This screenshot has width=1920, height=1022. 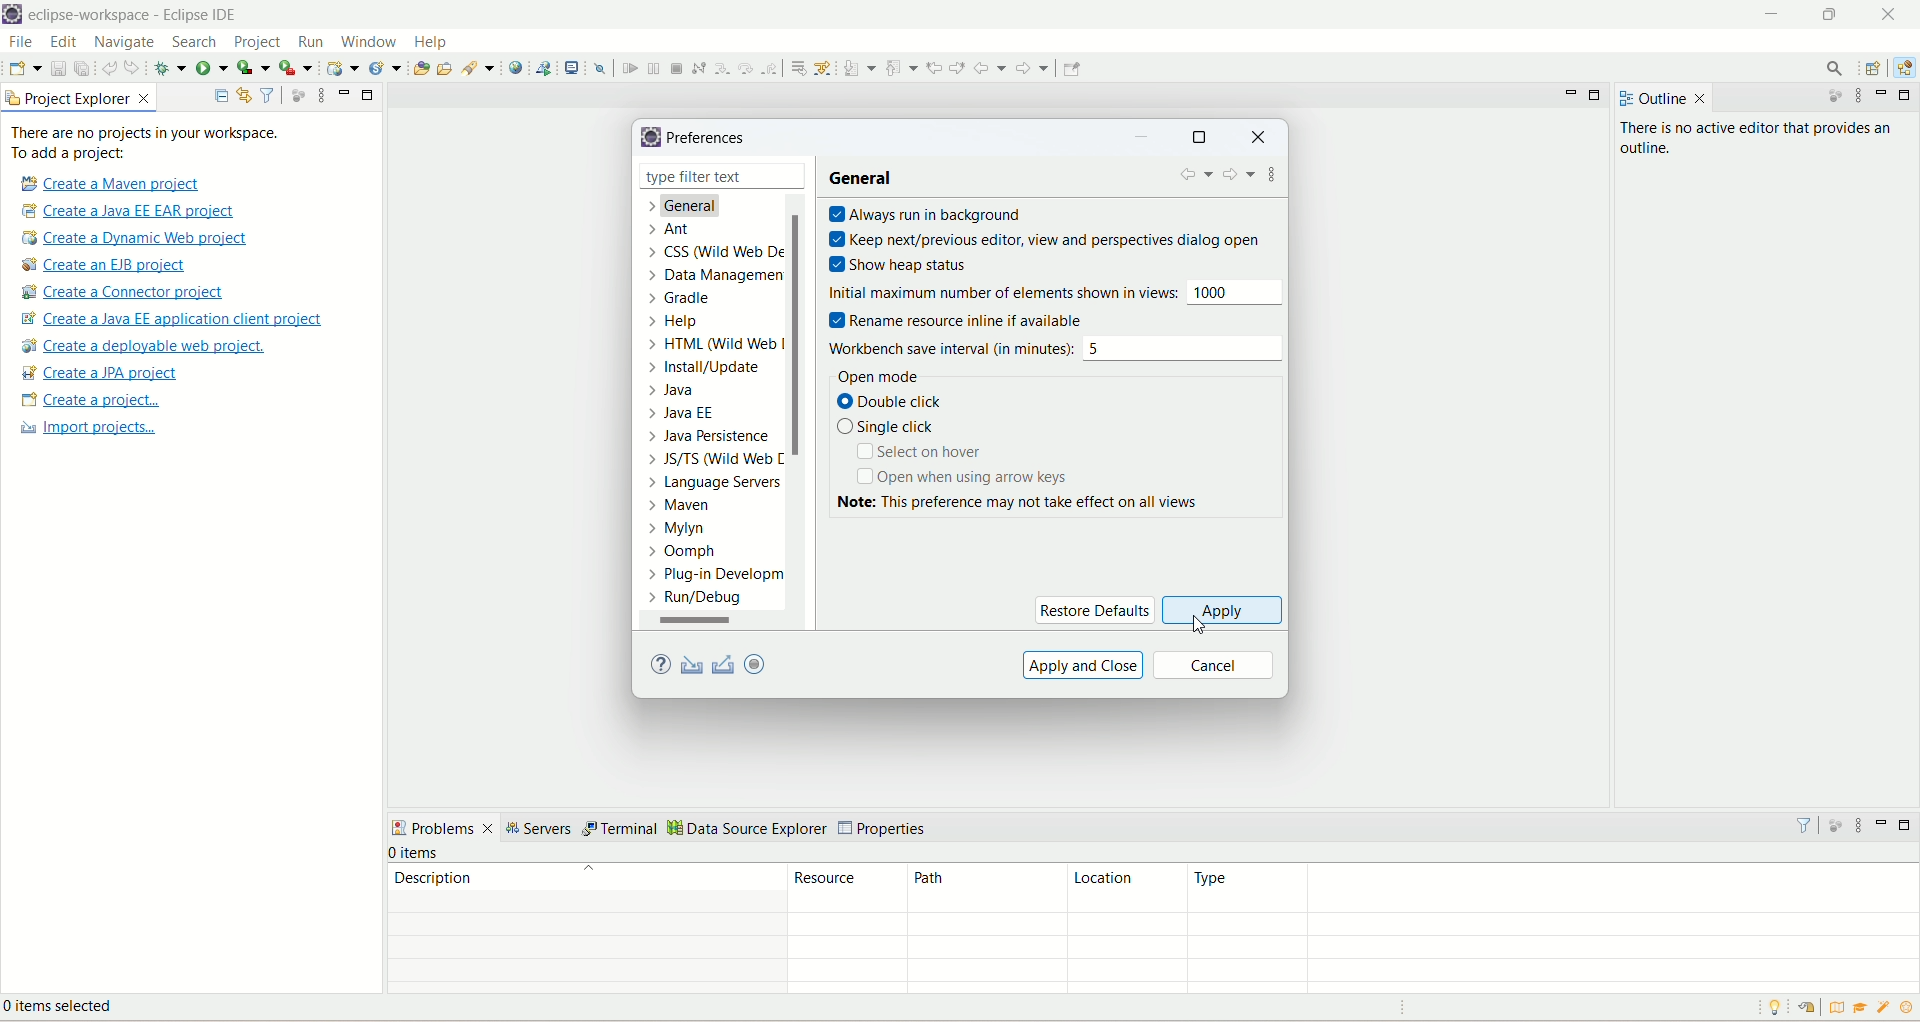 I want to click on maximize, so click(x=1834, y=18).